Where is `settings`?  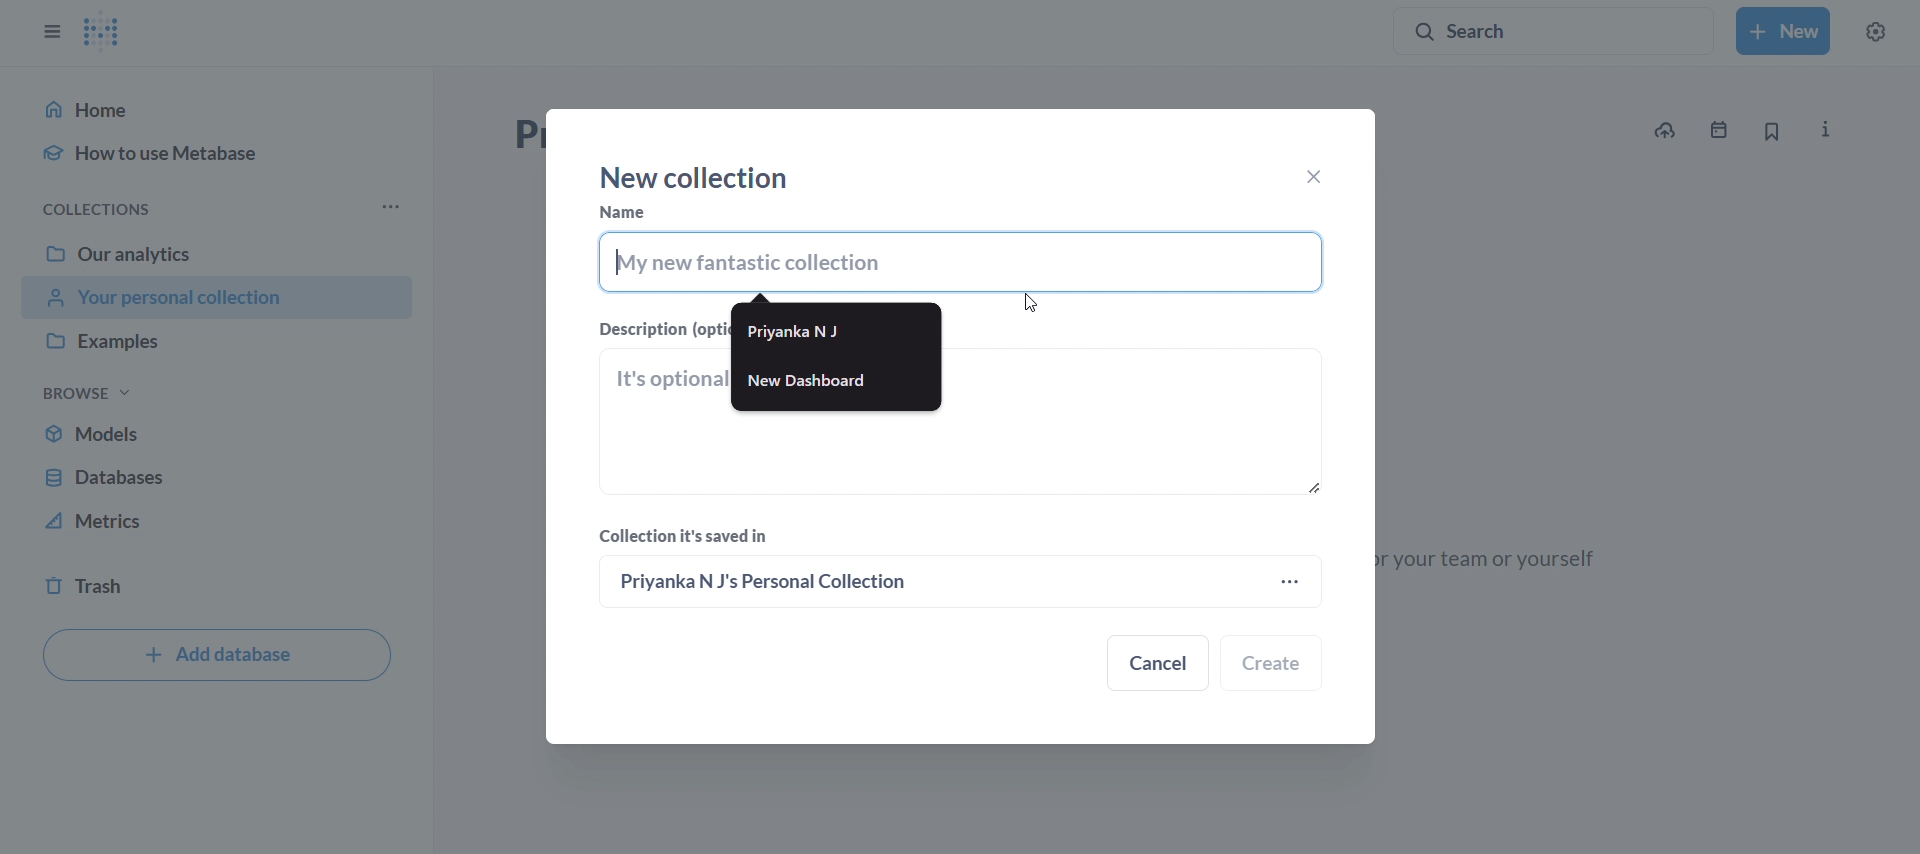 settings is located at coordinates (1887, 28).